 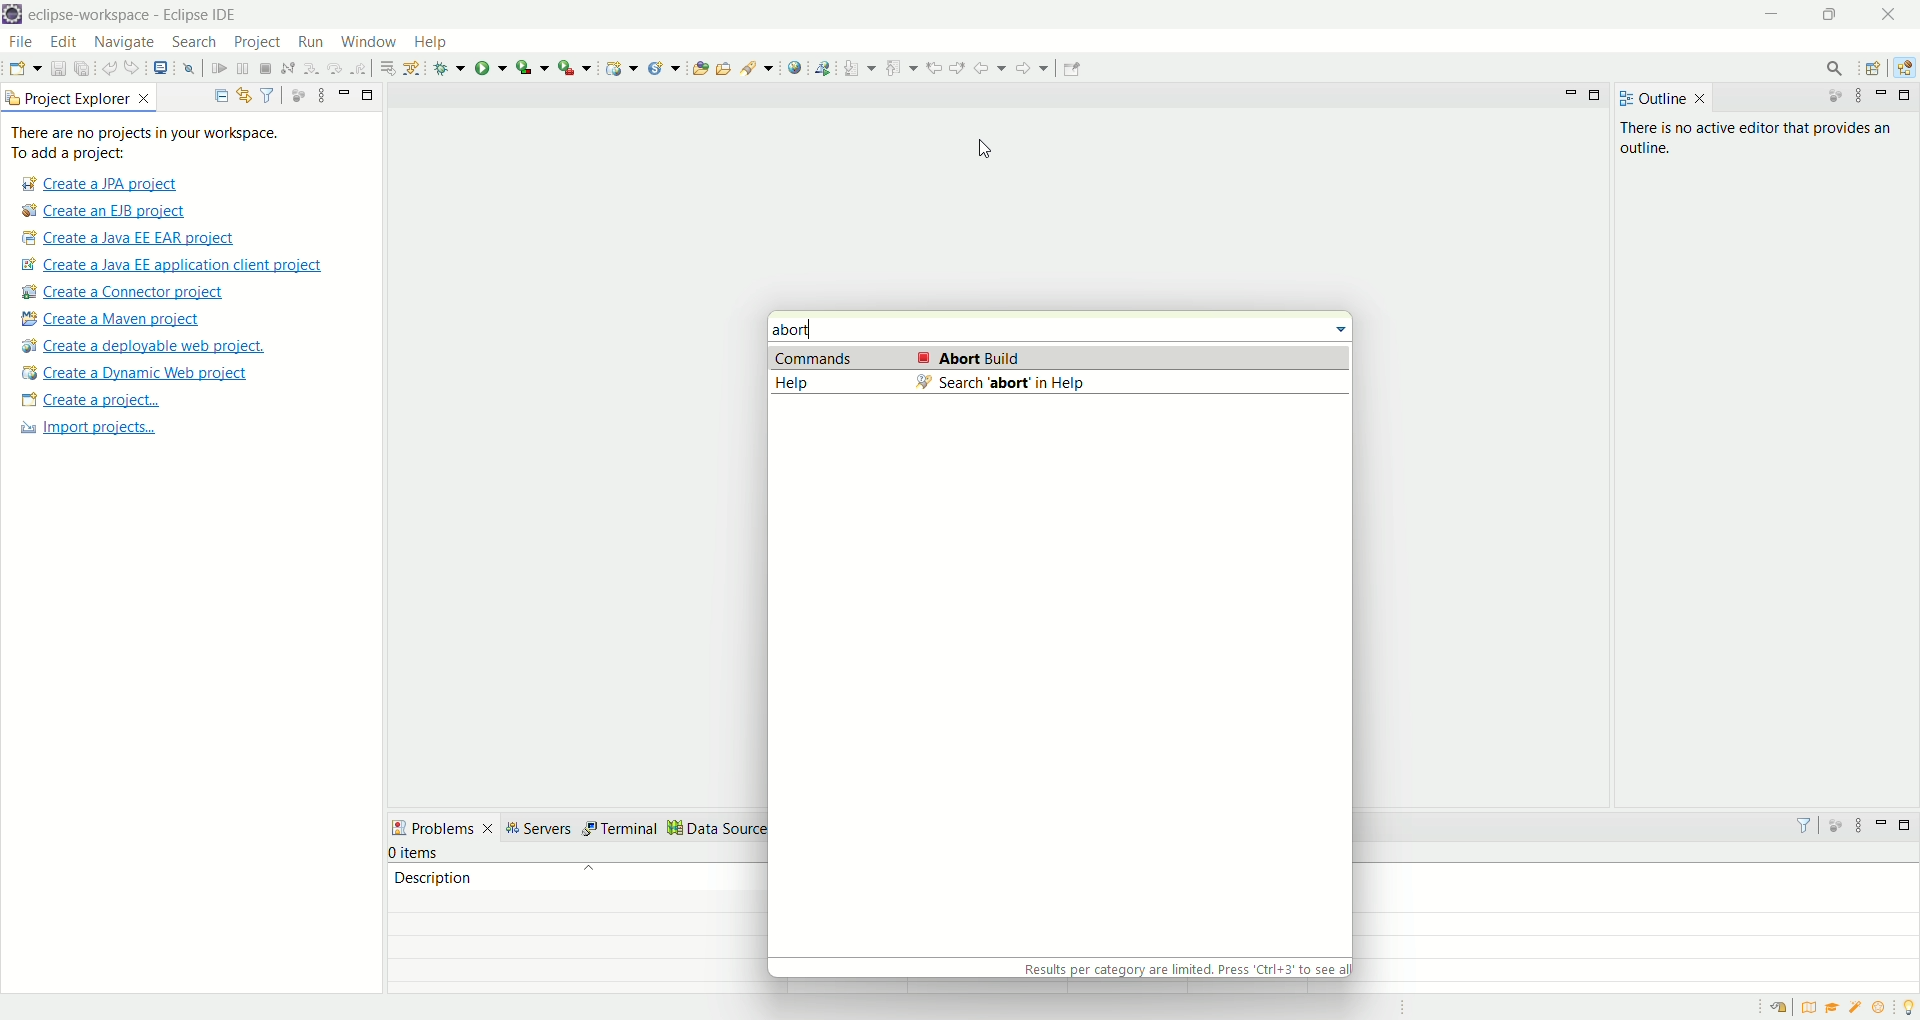 I want to click on import projects, so click(x=96, y=430).